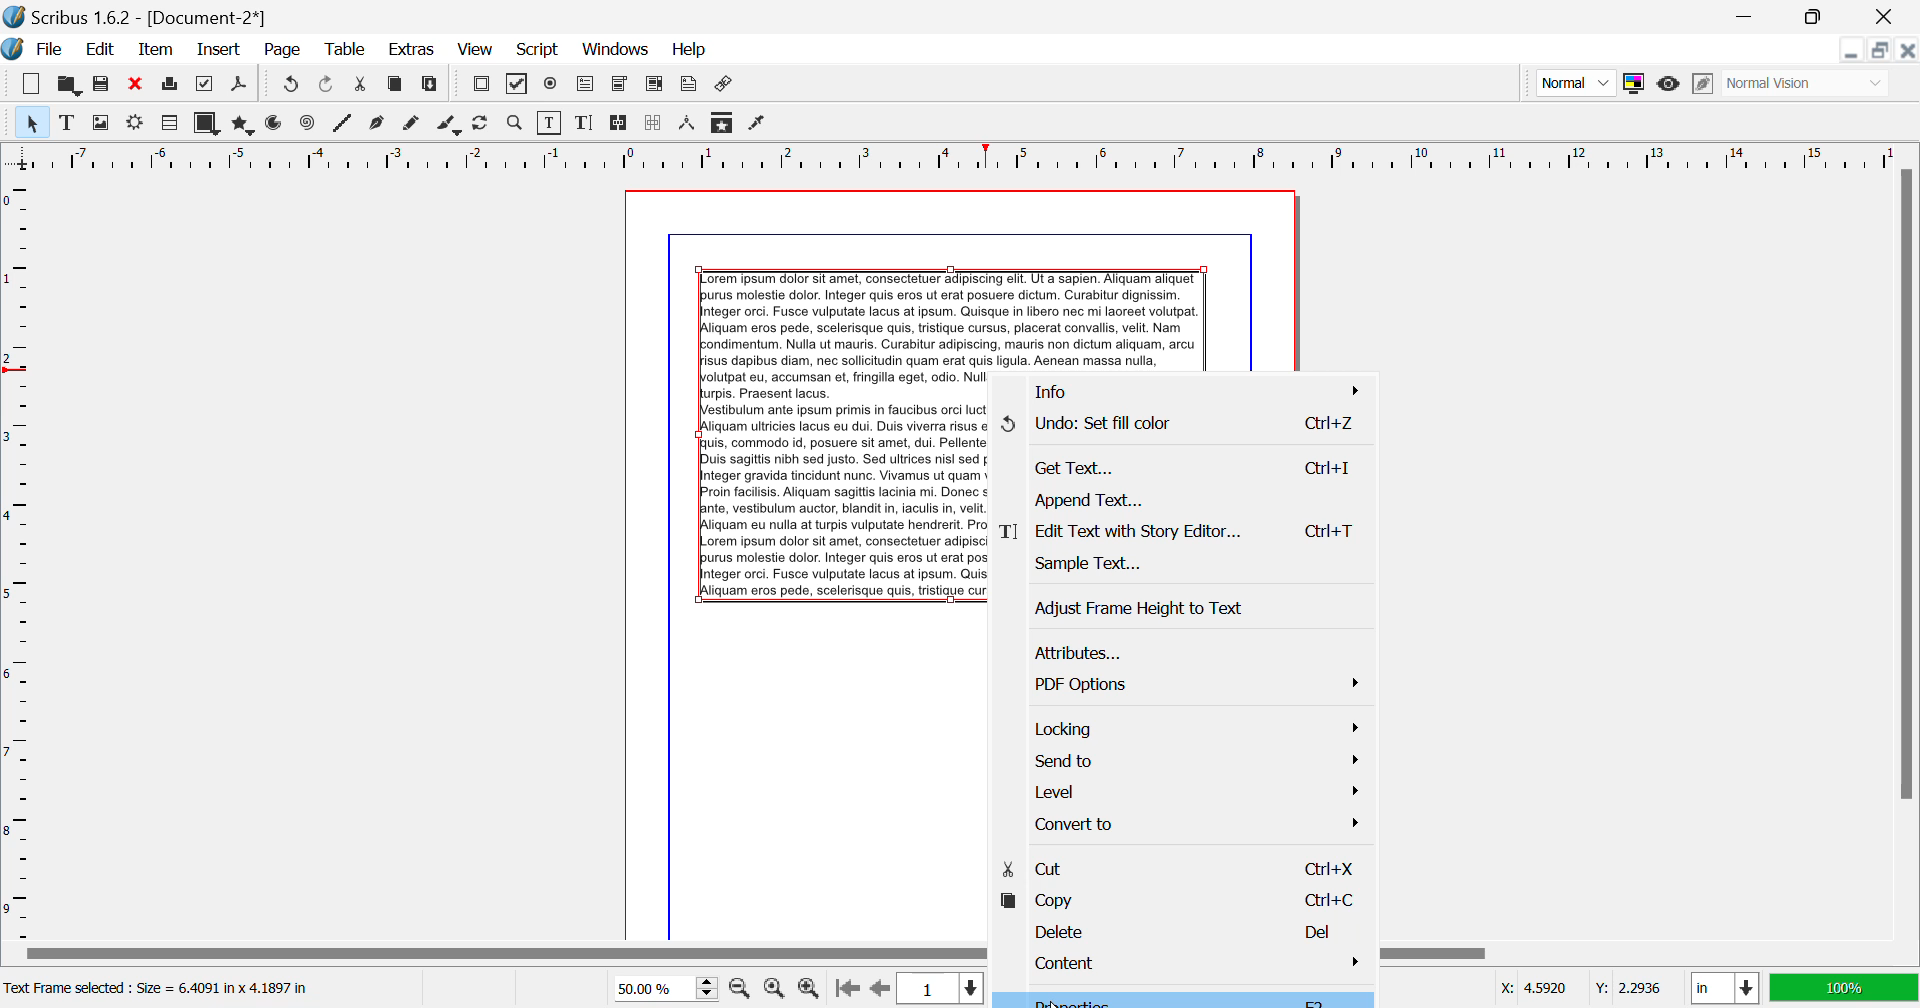  I want to click on Edit in Preview Mode, so click(1705, 84).